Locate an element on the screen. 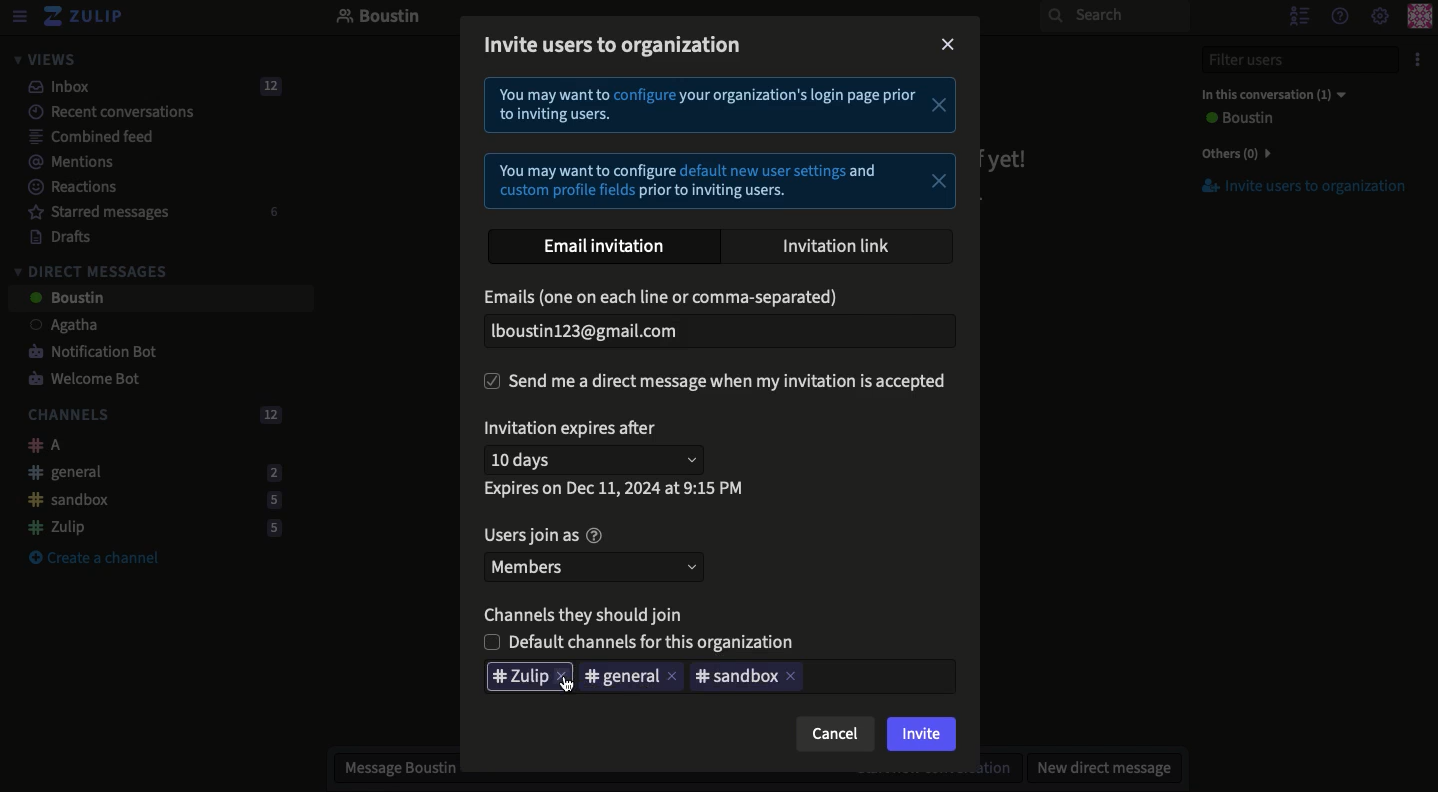  Invite users to organization is located at coordinates (1293, 187).